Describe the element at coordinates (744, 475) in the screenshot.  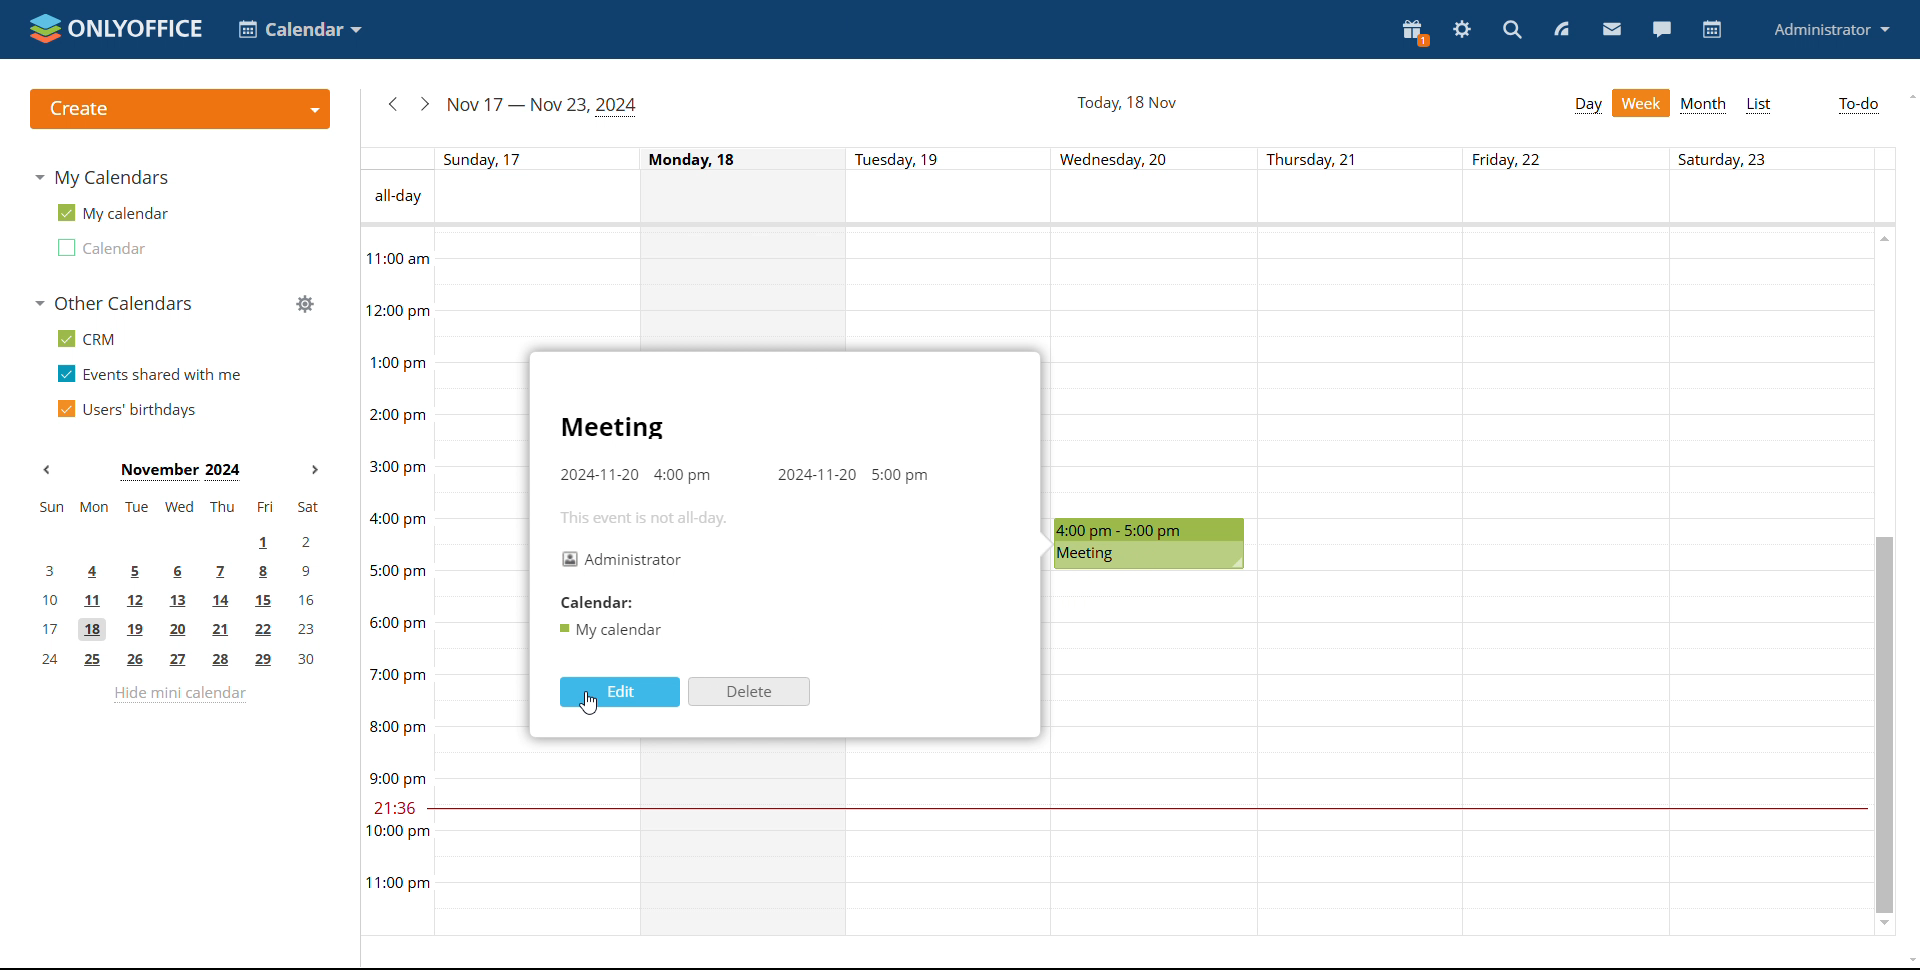
I see `meeting timings` at that location.